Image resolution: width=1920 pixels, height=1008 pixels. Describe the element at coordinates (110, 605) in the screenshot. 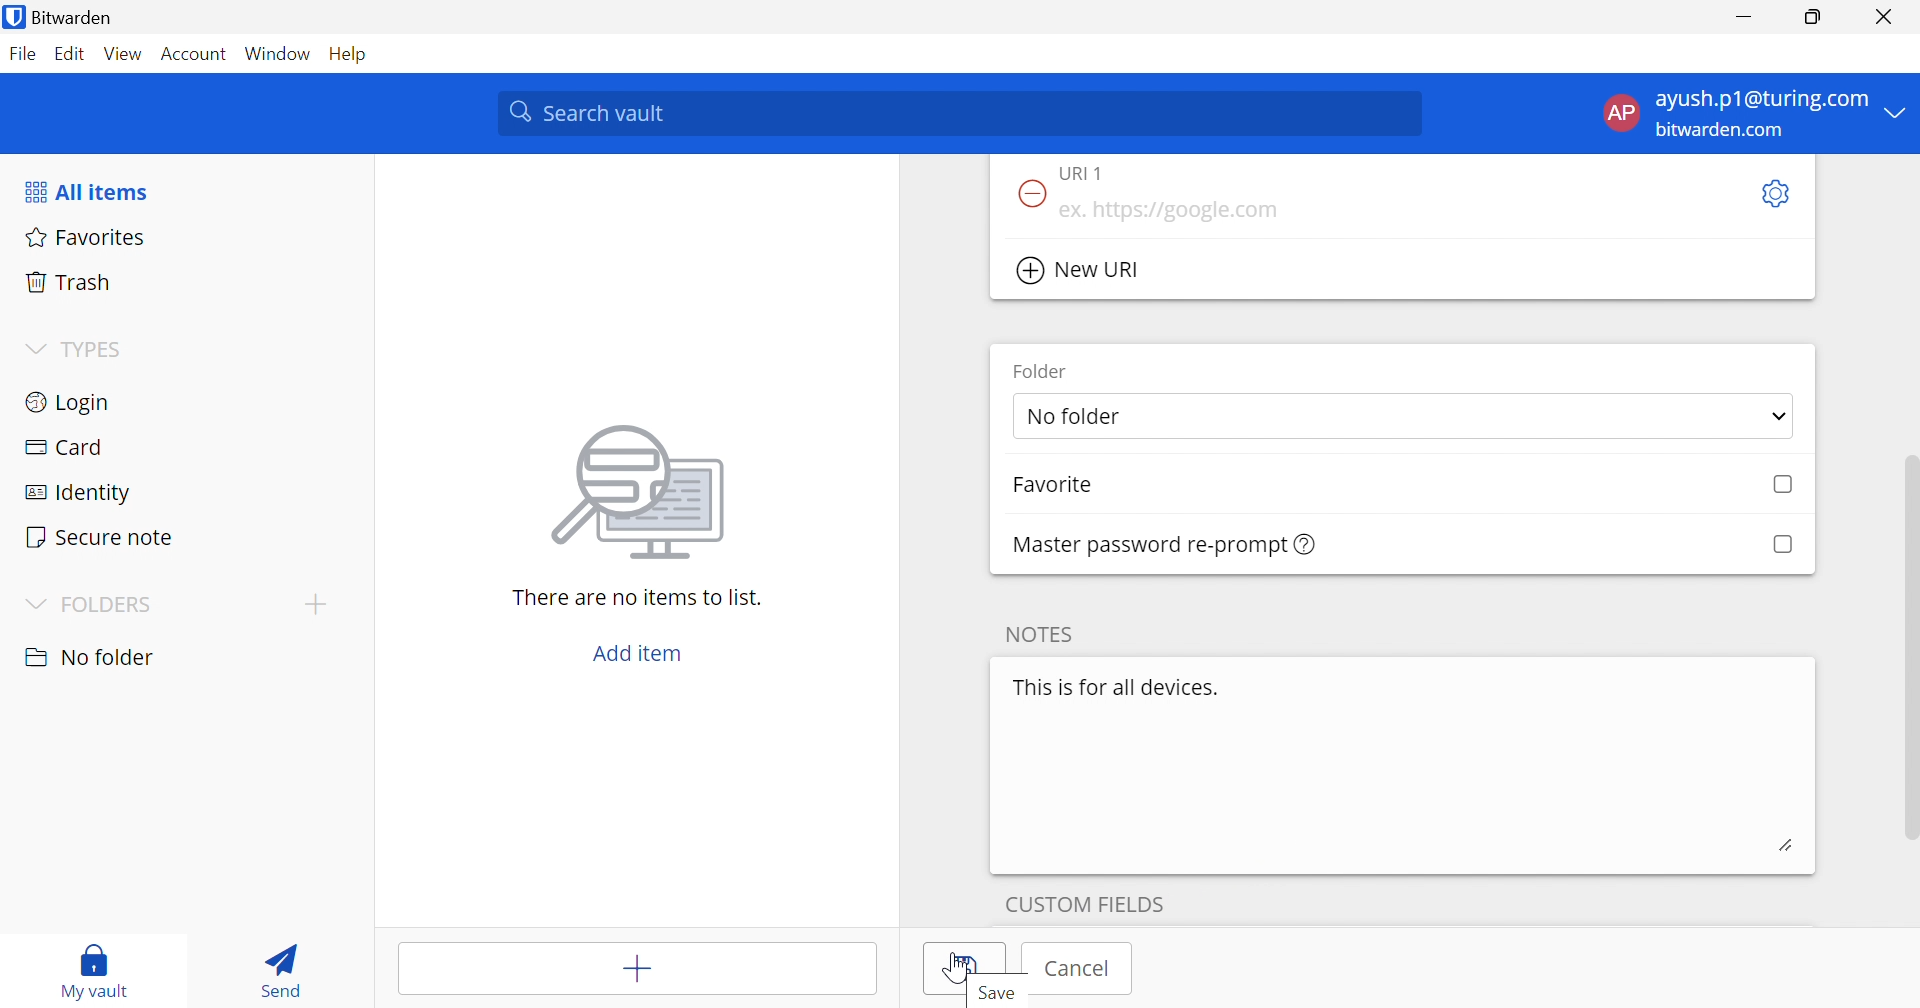

I see `FOLDERS` at that location.